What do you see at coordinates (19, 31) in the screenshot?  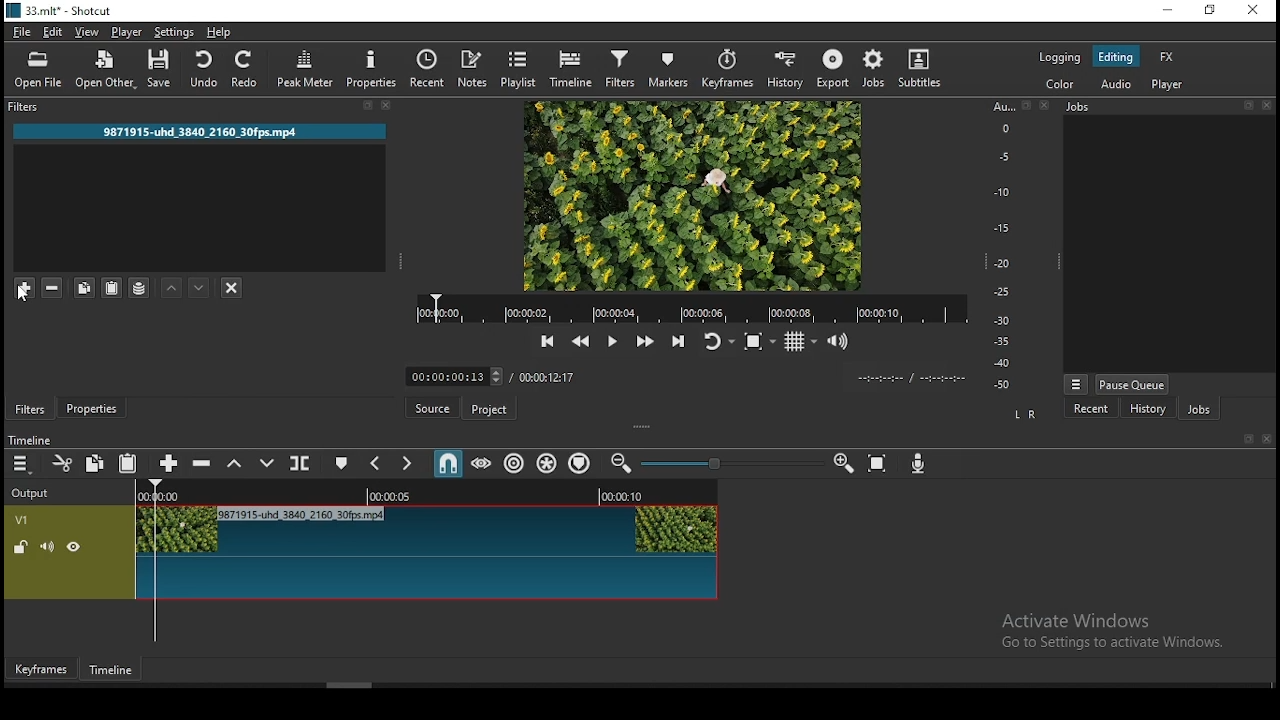 I see `file` at bounding box center [19, 31].